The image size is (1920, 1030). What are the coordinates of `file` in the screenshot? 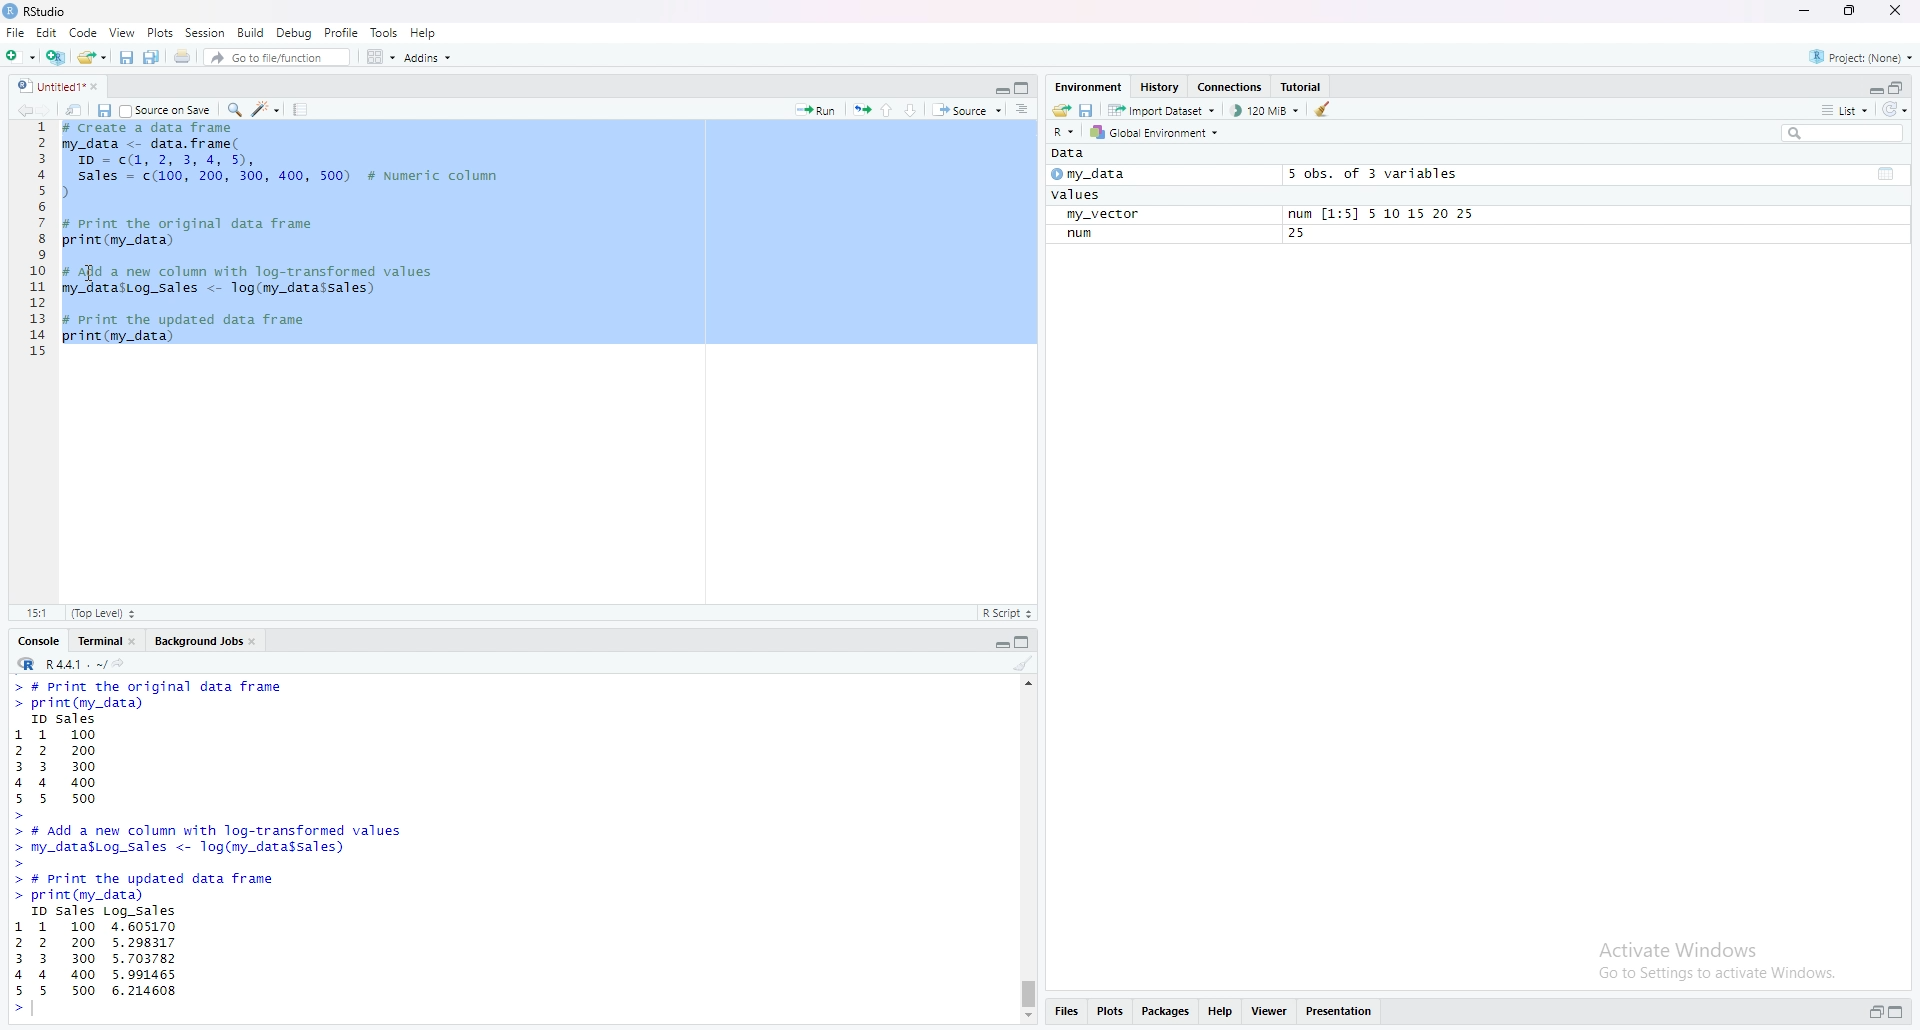 It's located at (16, 32).